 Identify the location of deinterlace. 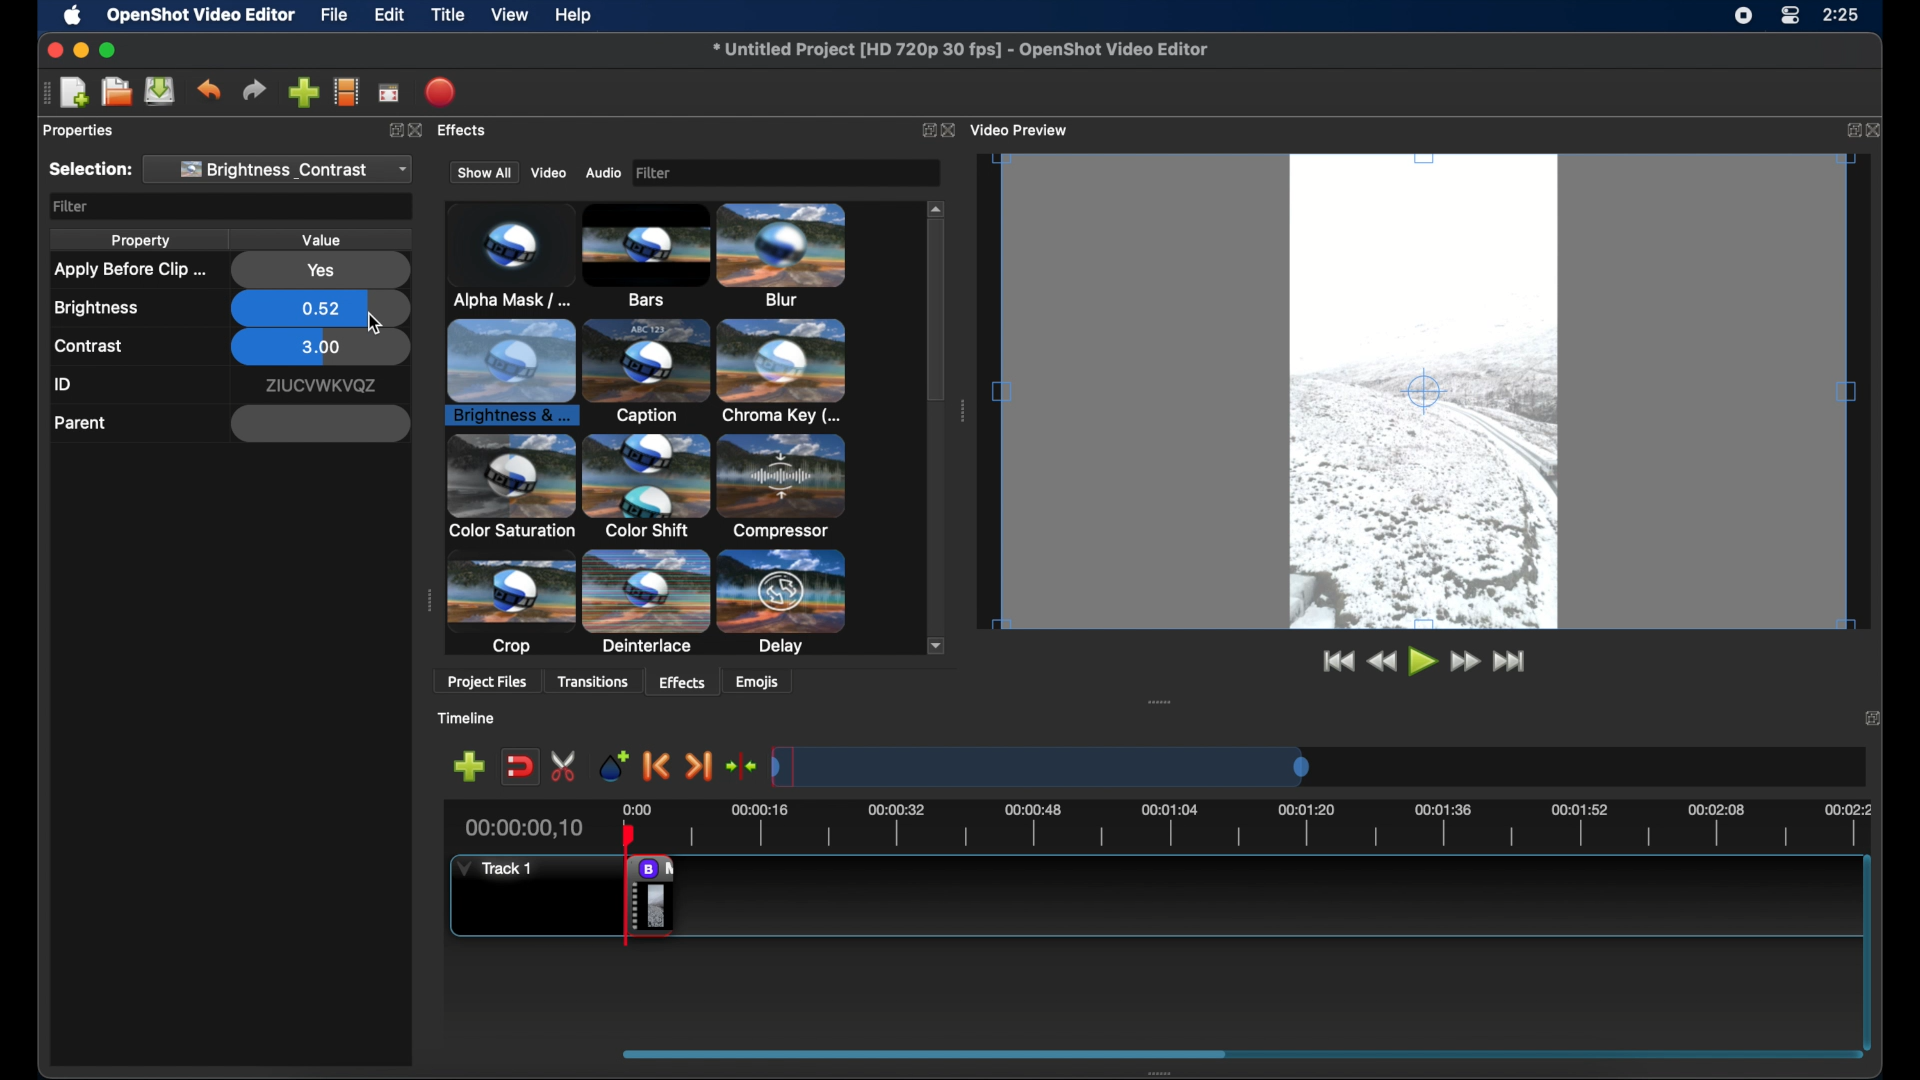
(647, 486).